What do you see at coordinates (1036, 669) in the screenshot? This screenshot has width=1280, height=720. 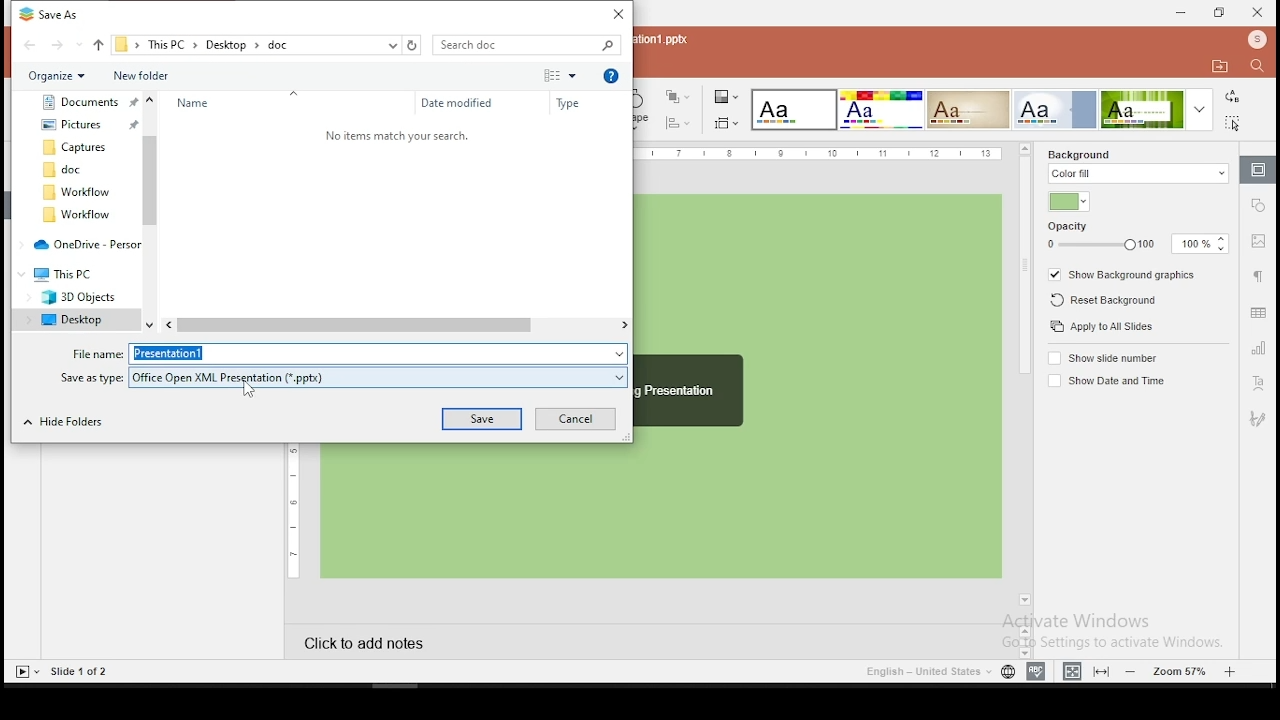 I see `spell check` at bounding box center [1036, 669].